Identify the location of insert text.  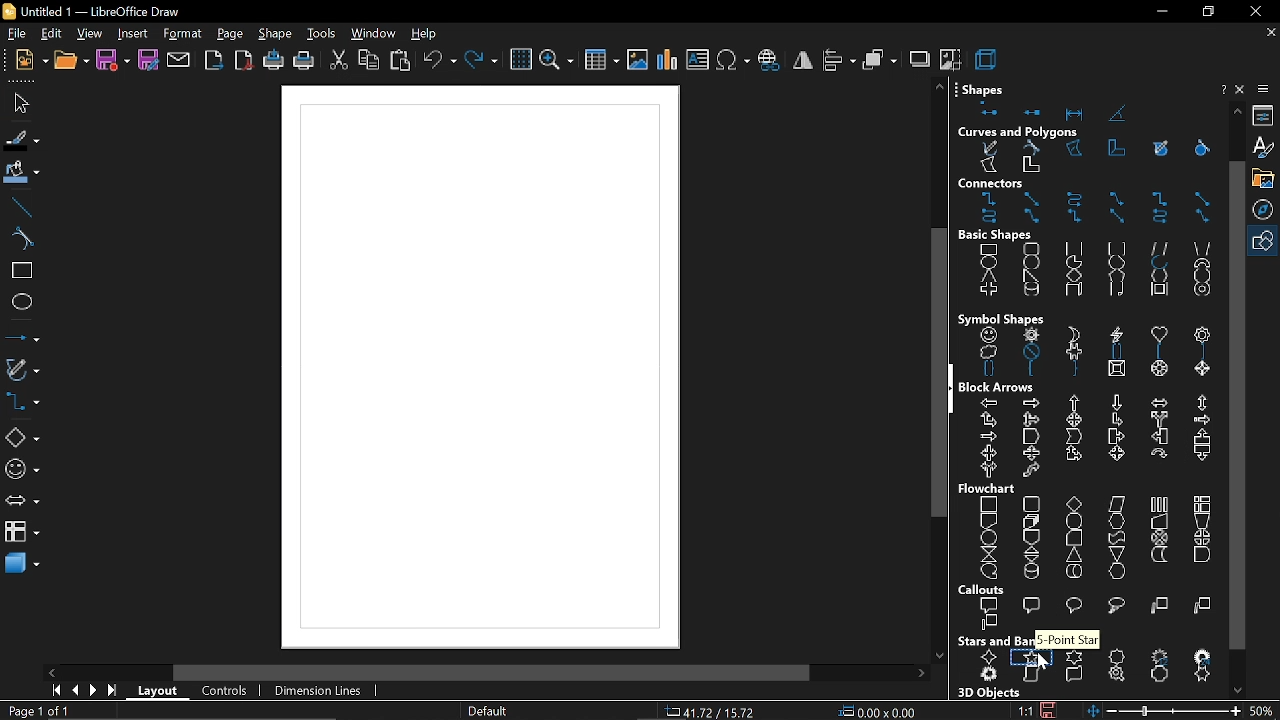
(699, 60).